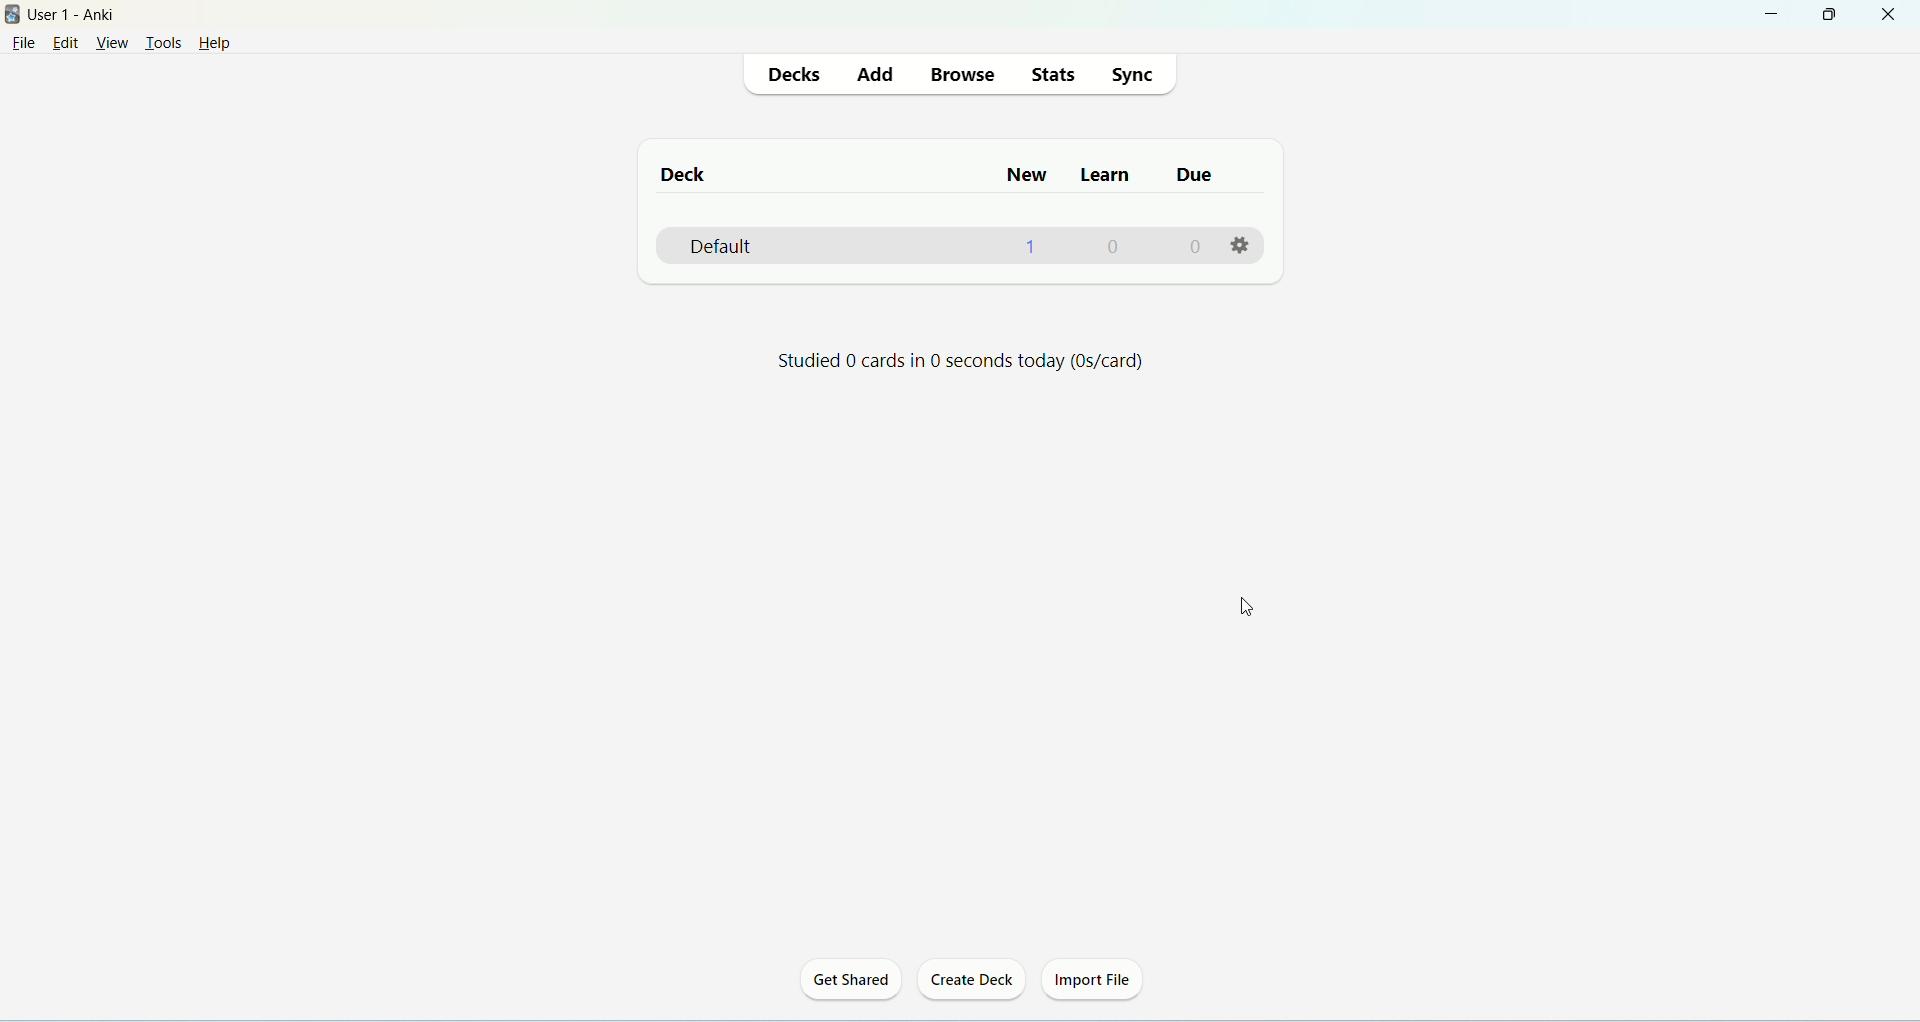 This screenshot has height=1022, width=1920. What do you see at coordinates (1114, 248) in the screenshot?
I see `0` at bounding box center [1114, 248].